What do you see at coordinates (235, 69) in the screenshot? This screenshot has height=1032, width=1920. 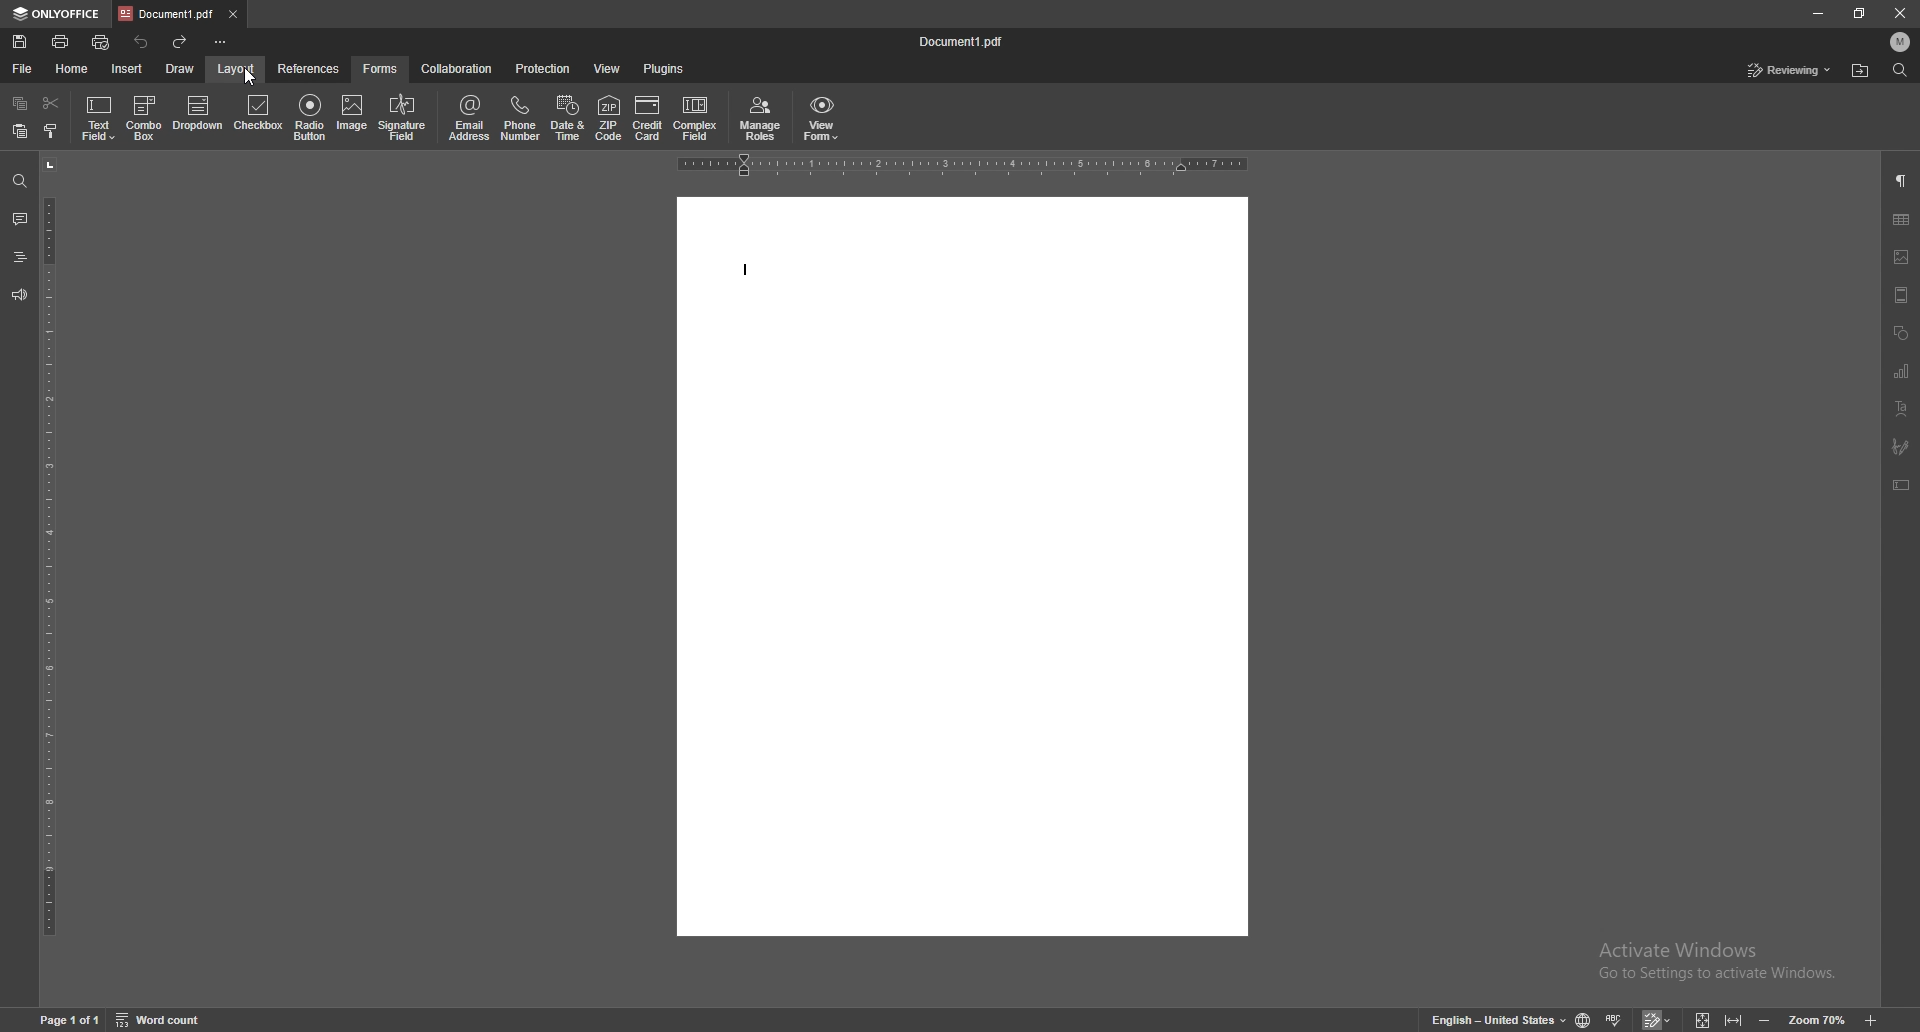 I see `layout` at bounding box center [235, 69].